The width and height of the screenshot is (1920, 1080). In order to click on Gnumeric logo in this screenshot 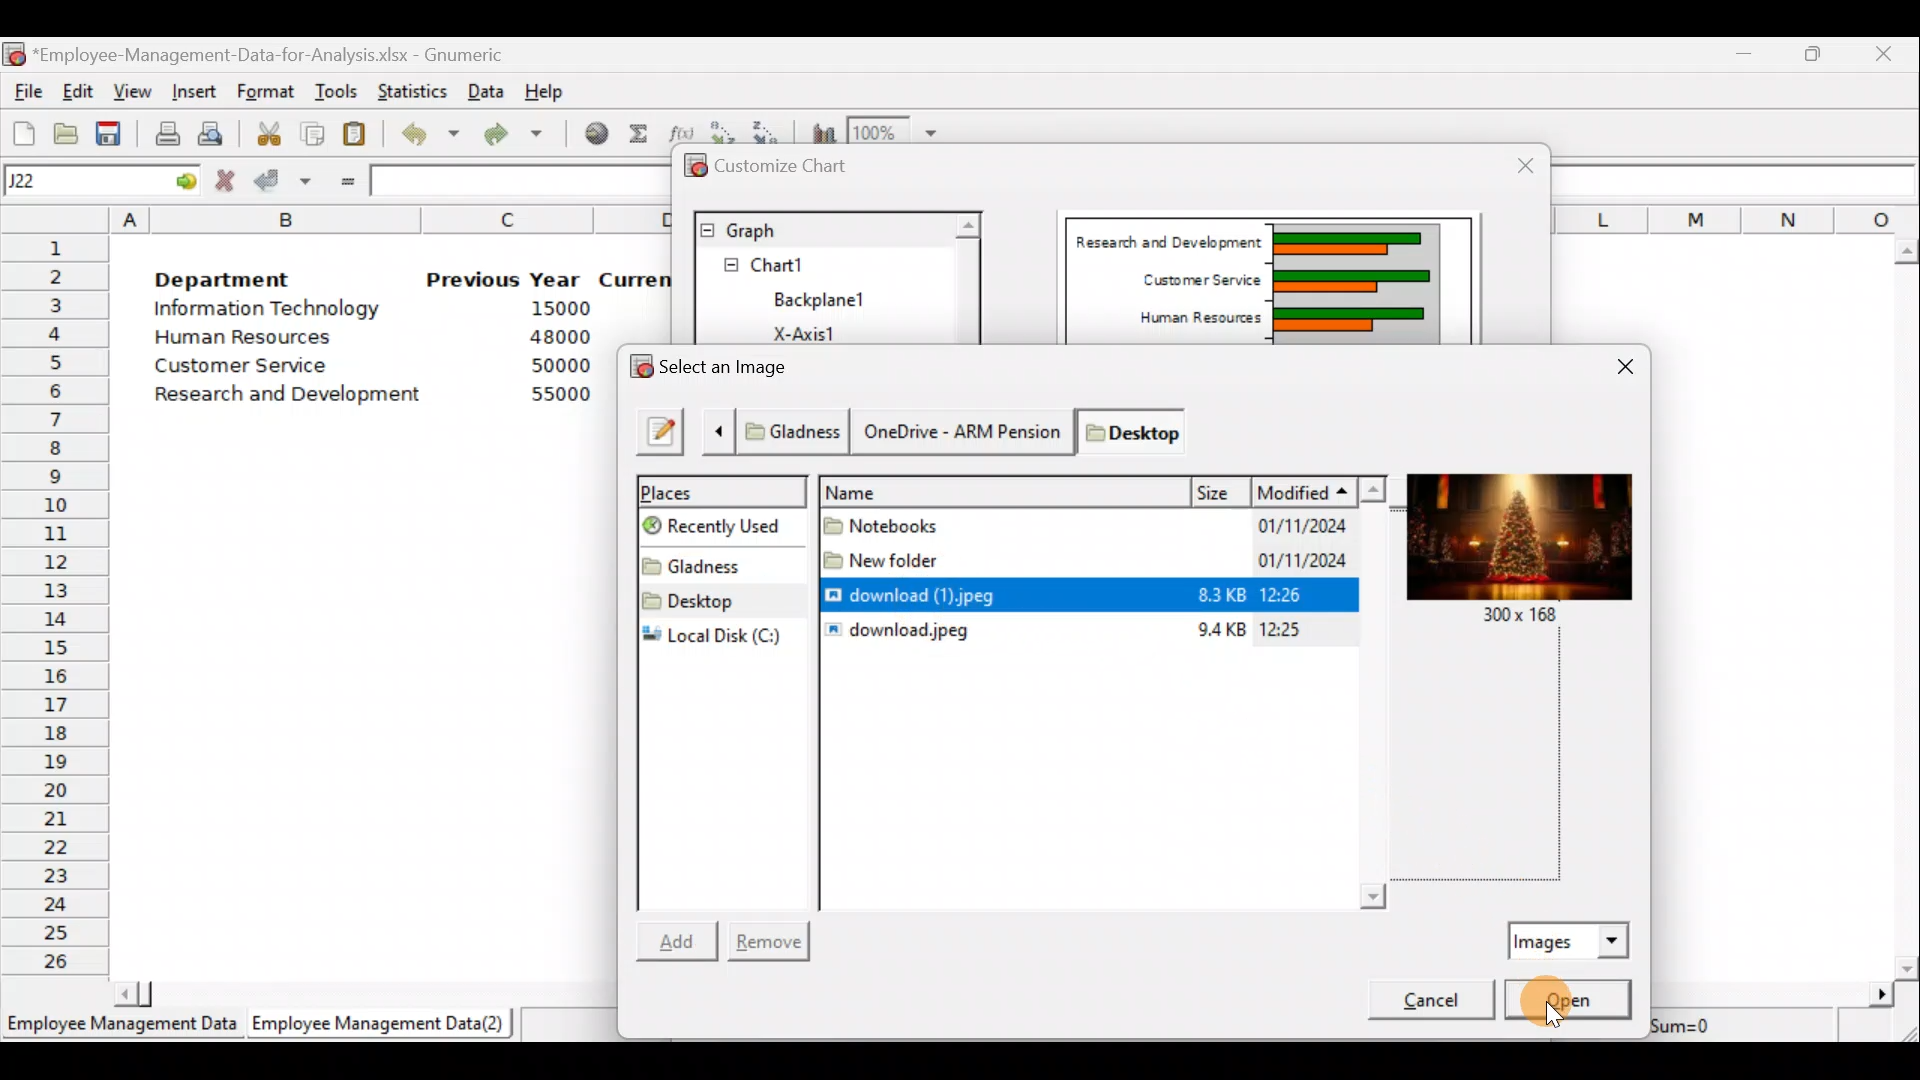, I will do `click(16, 54)`.